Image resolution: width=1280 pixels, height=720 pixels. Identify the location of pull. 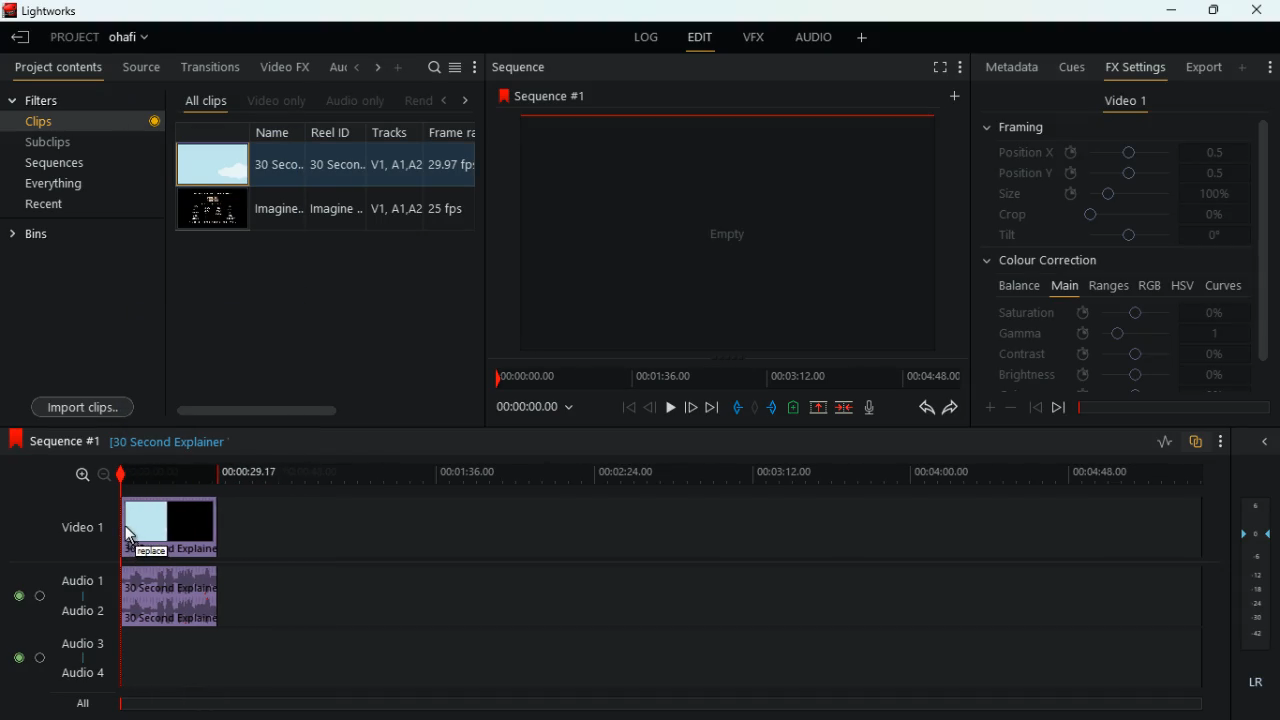
(735, 409).